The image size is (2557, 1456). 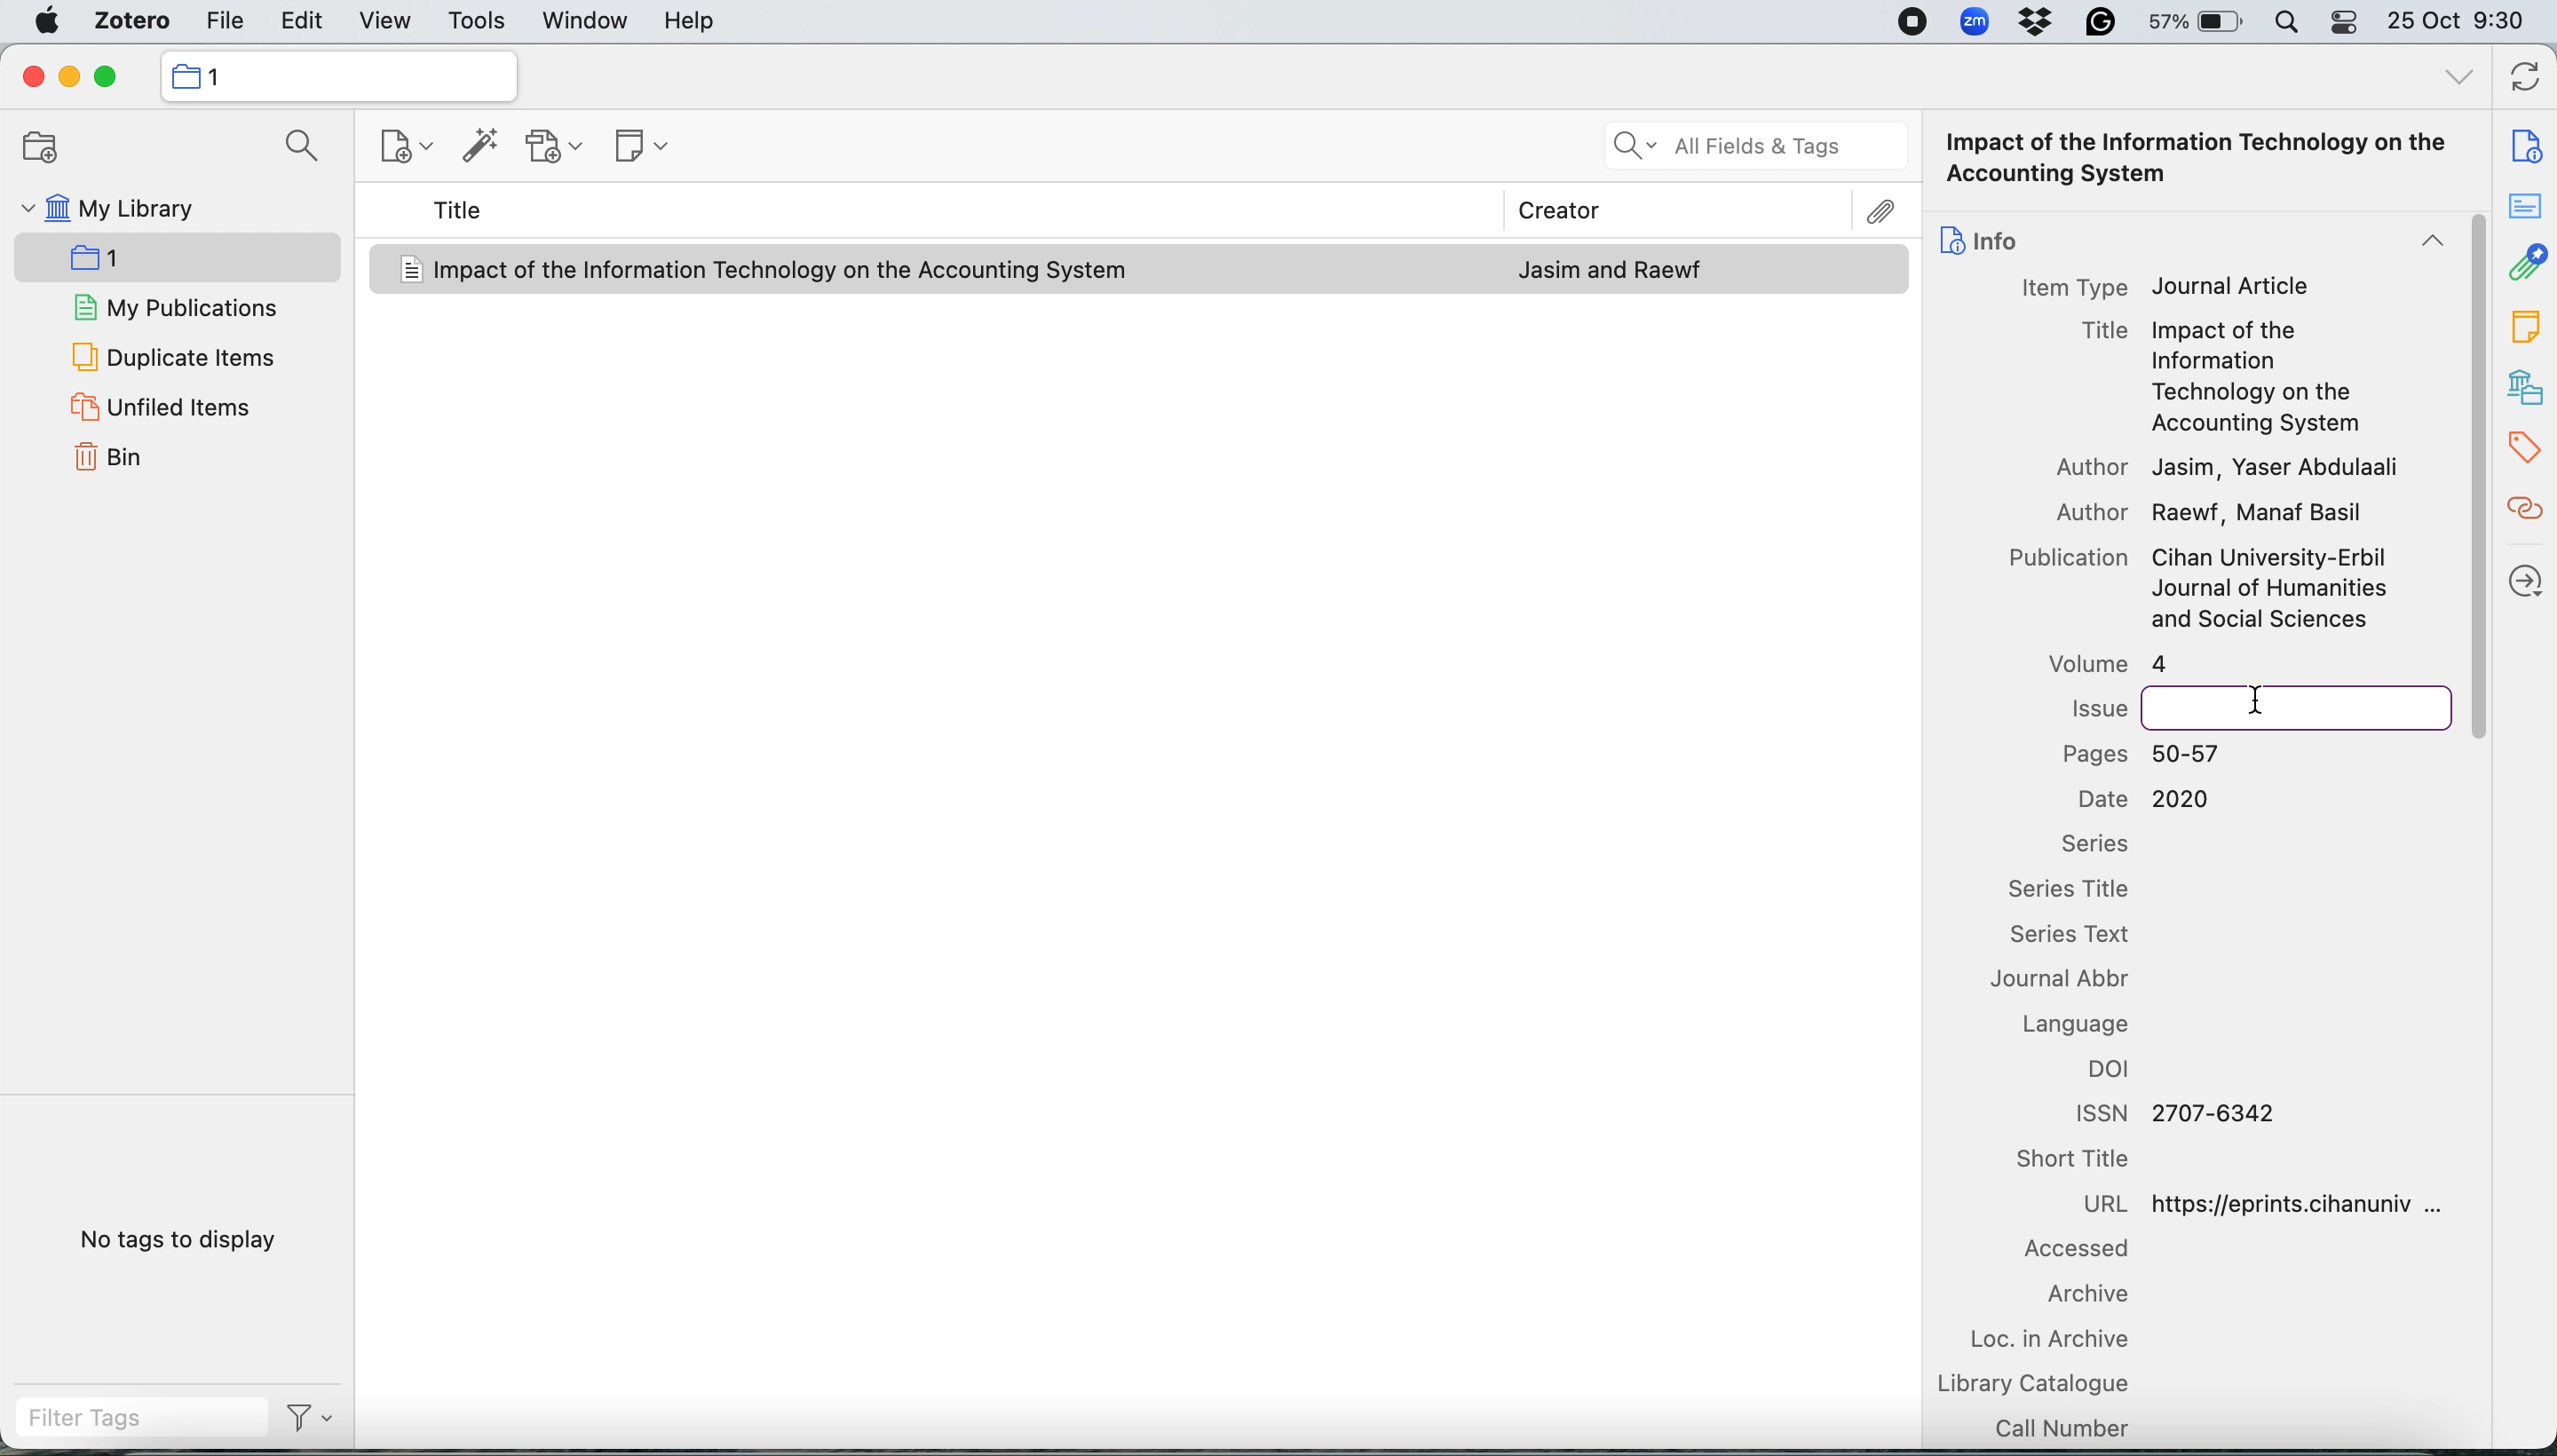 I want to click on info, so click(x=1979, y=236).